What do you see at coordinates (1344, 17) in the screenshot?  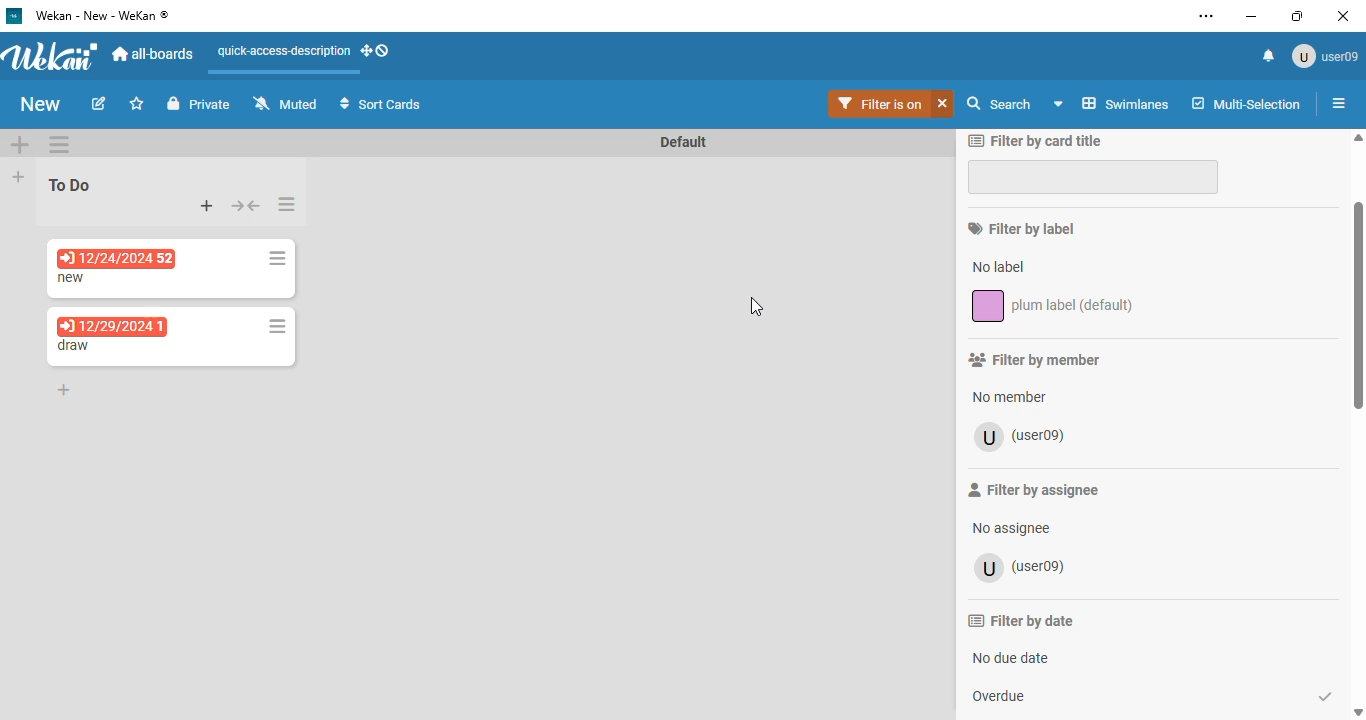 I see `close` at bounding box center [1344, 17].